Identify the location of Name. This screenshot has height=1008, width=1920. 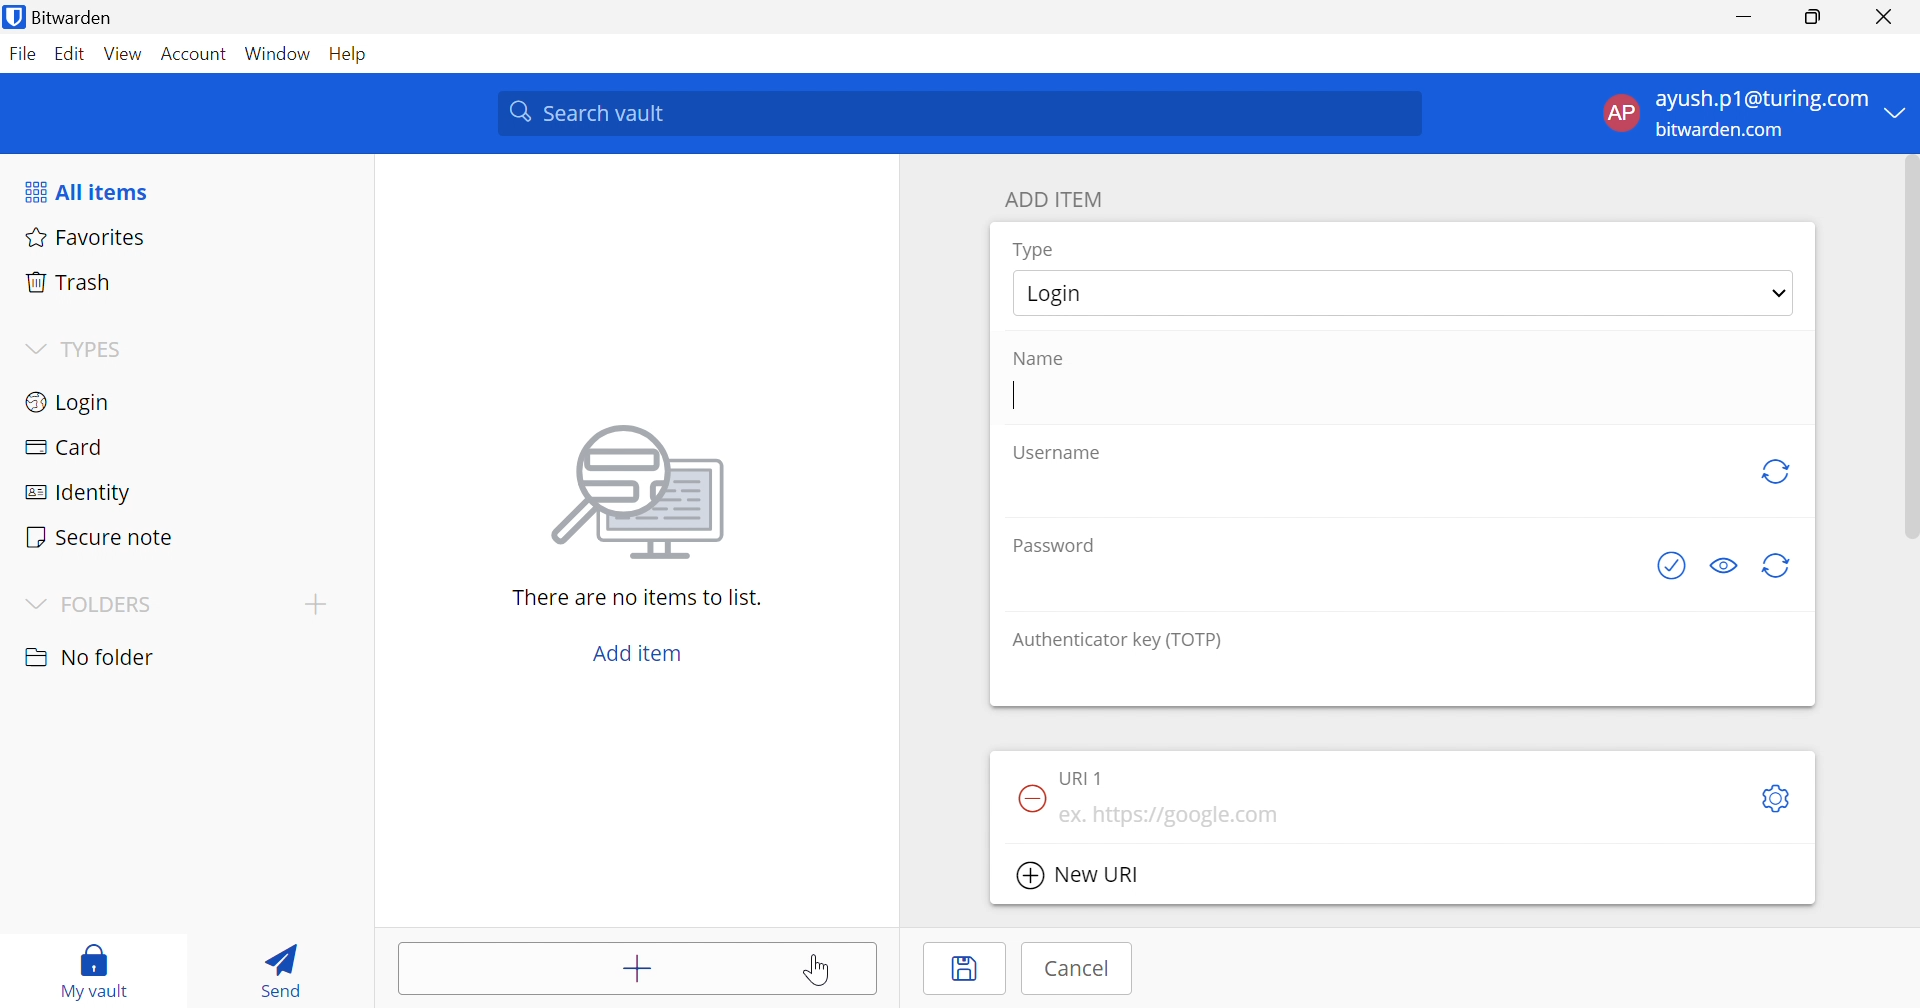
(1039, 359).